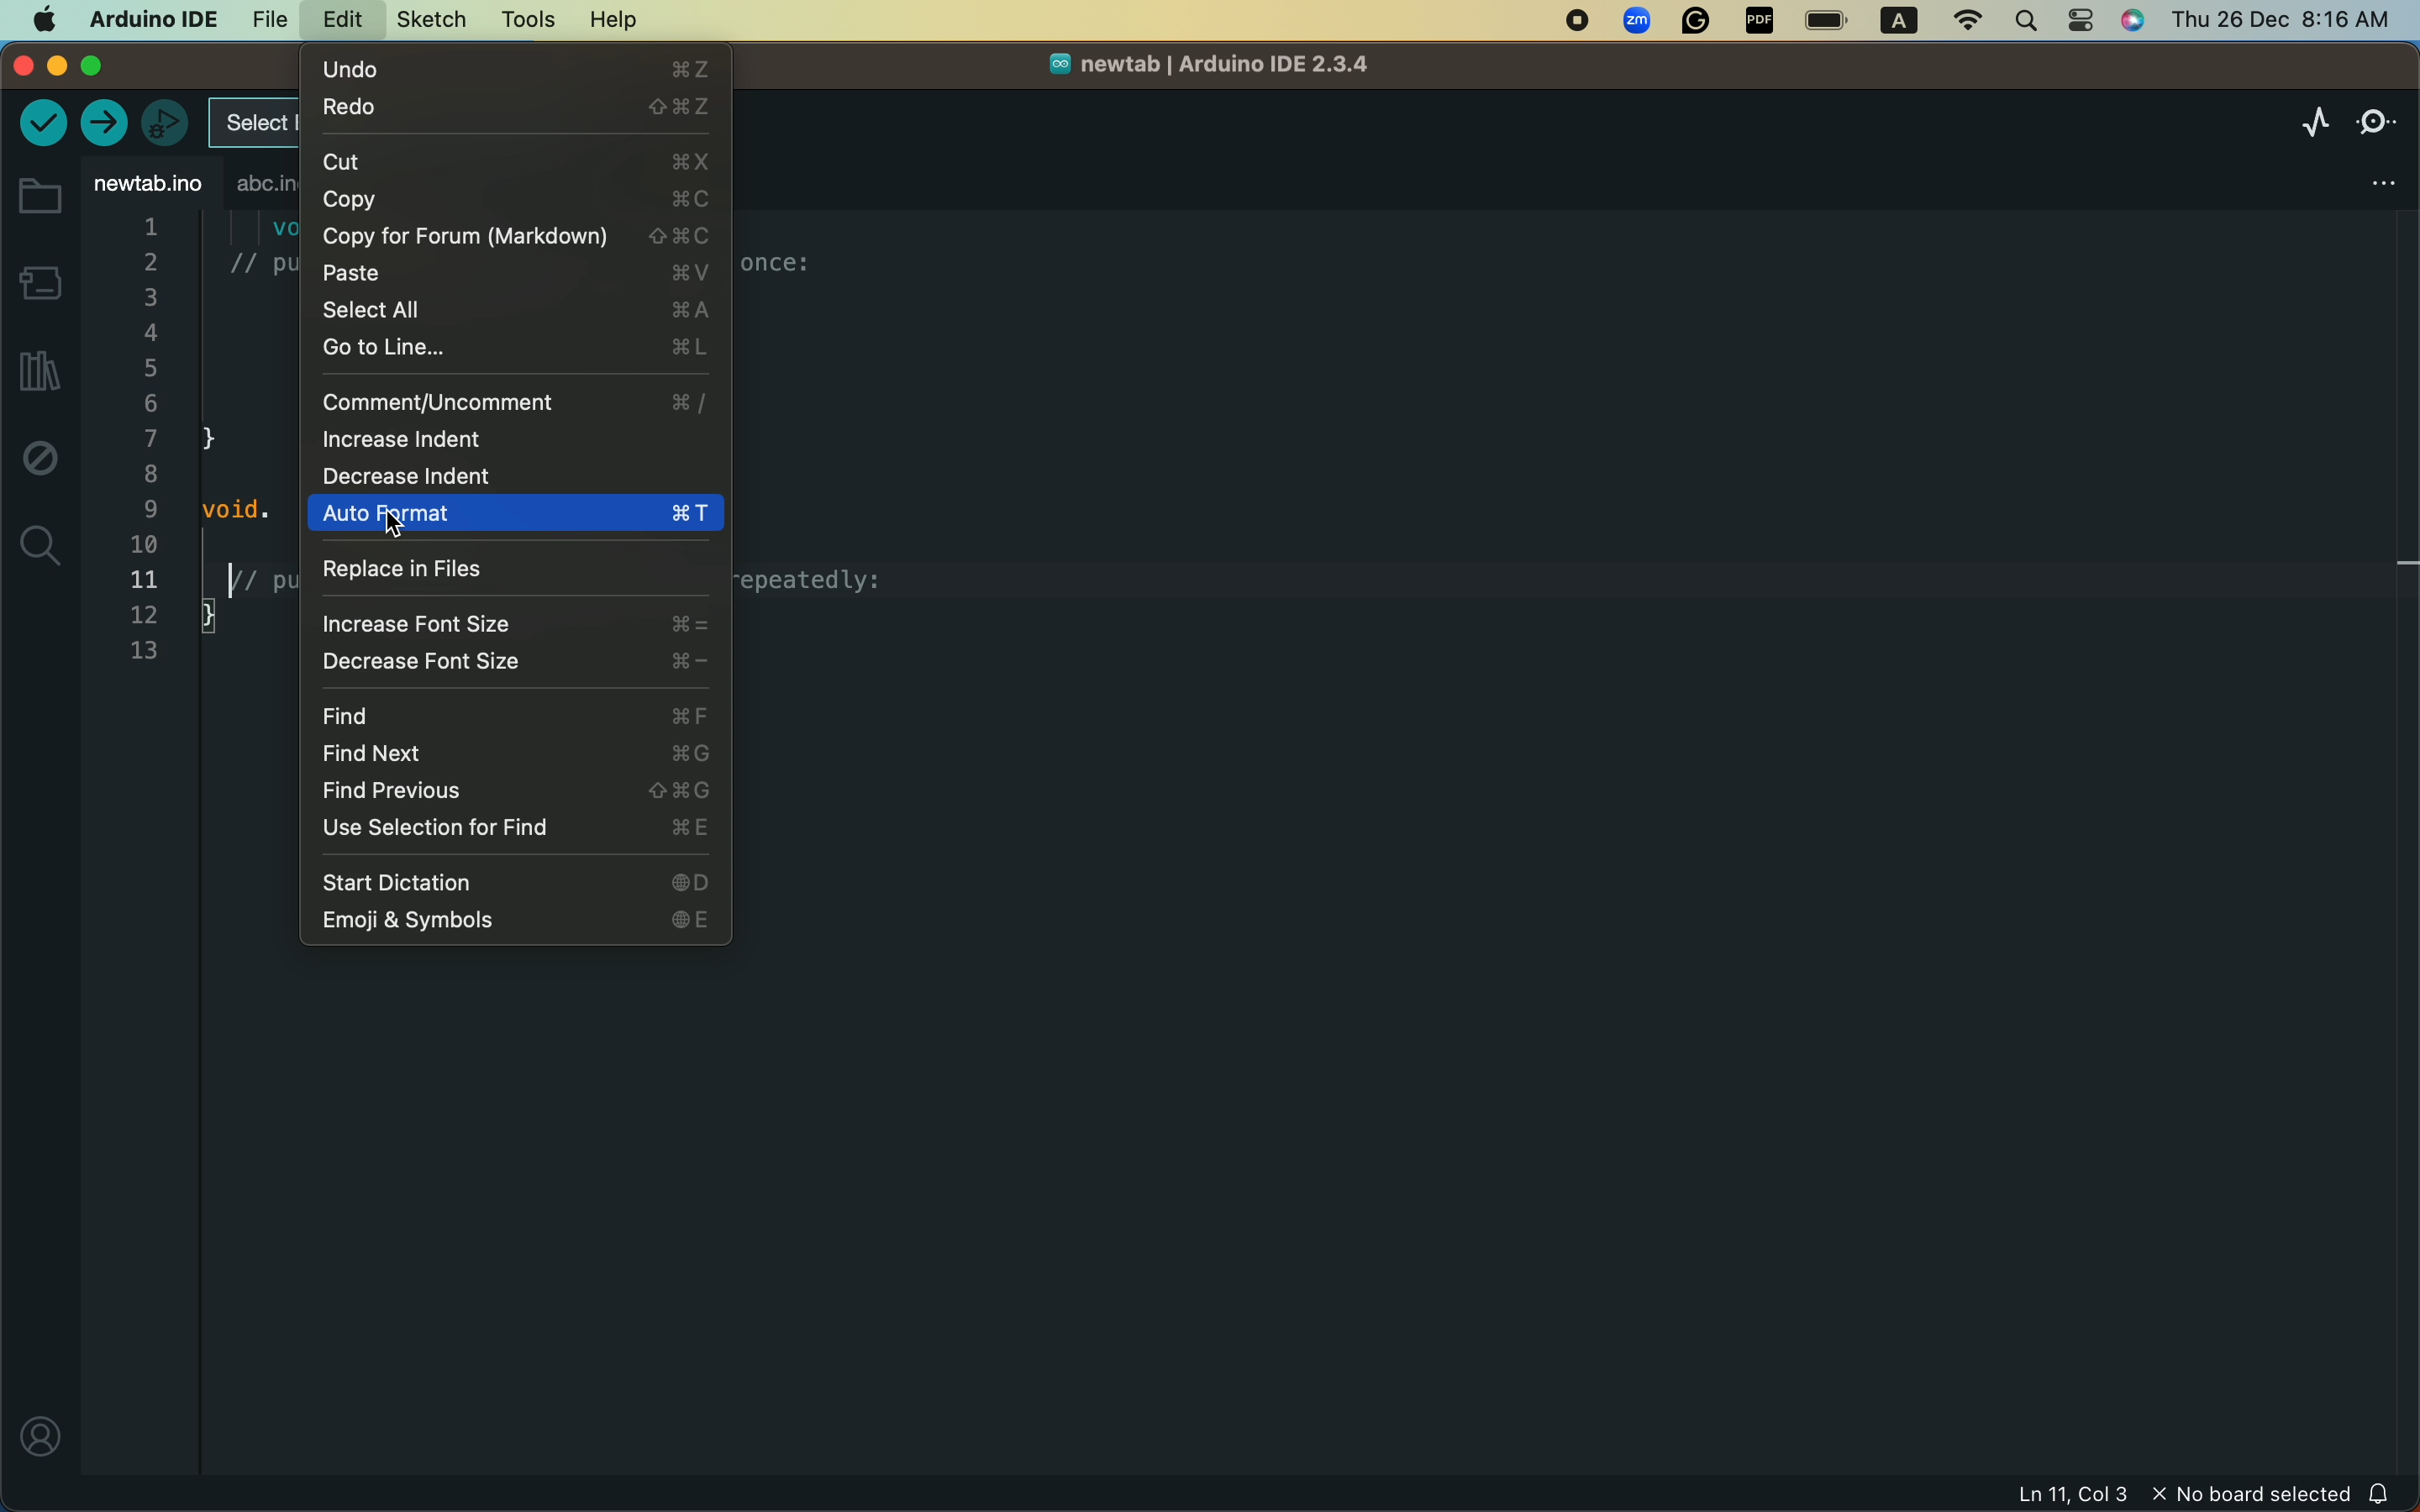 The height and width of the screenshot is (1512, 2420). I want to click on file tab, so click(147, 184).